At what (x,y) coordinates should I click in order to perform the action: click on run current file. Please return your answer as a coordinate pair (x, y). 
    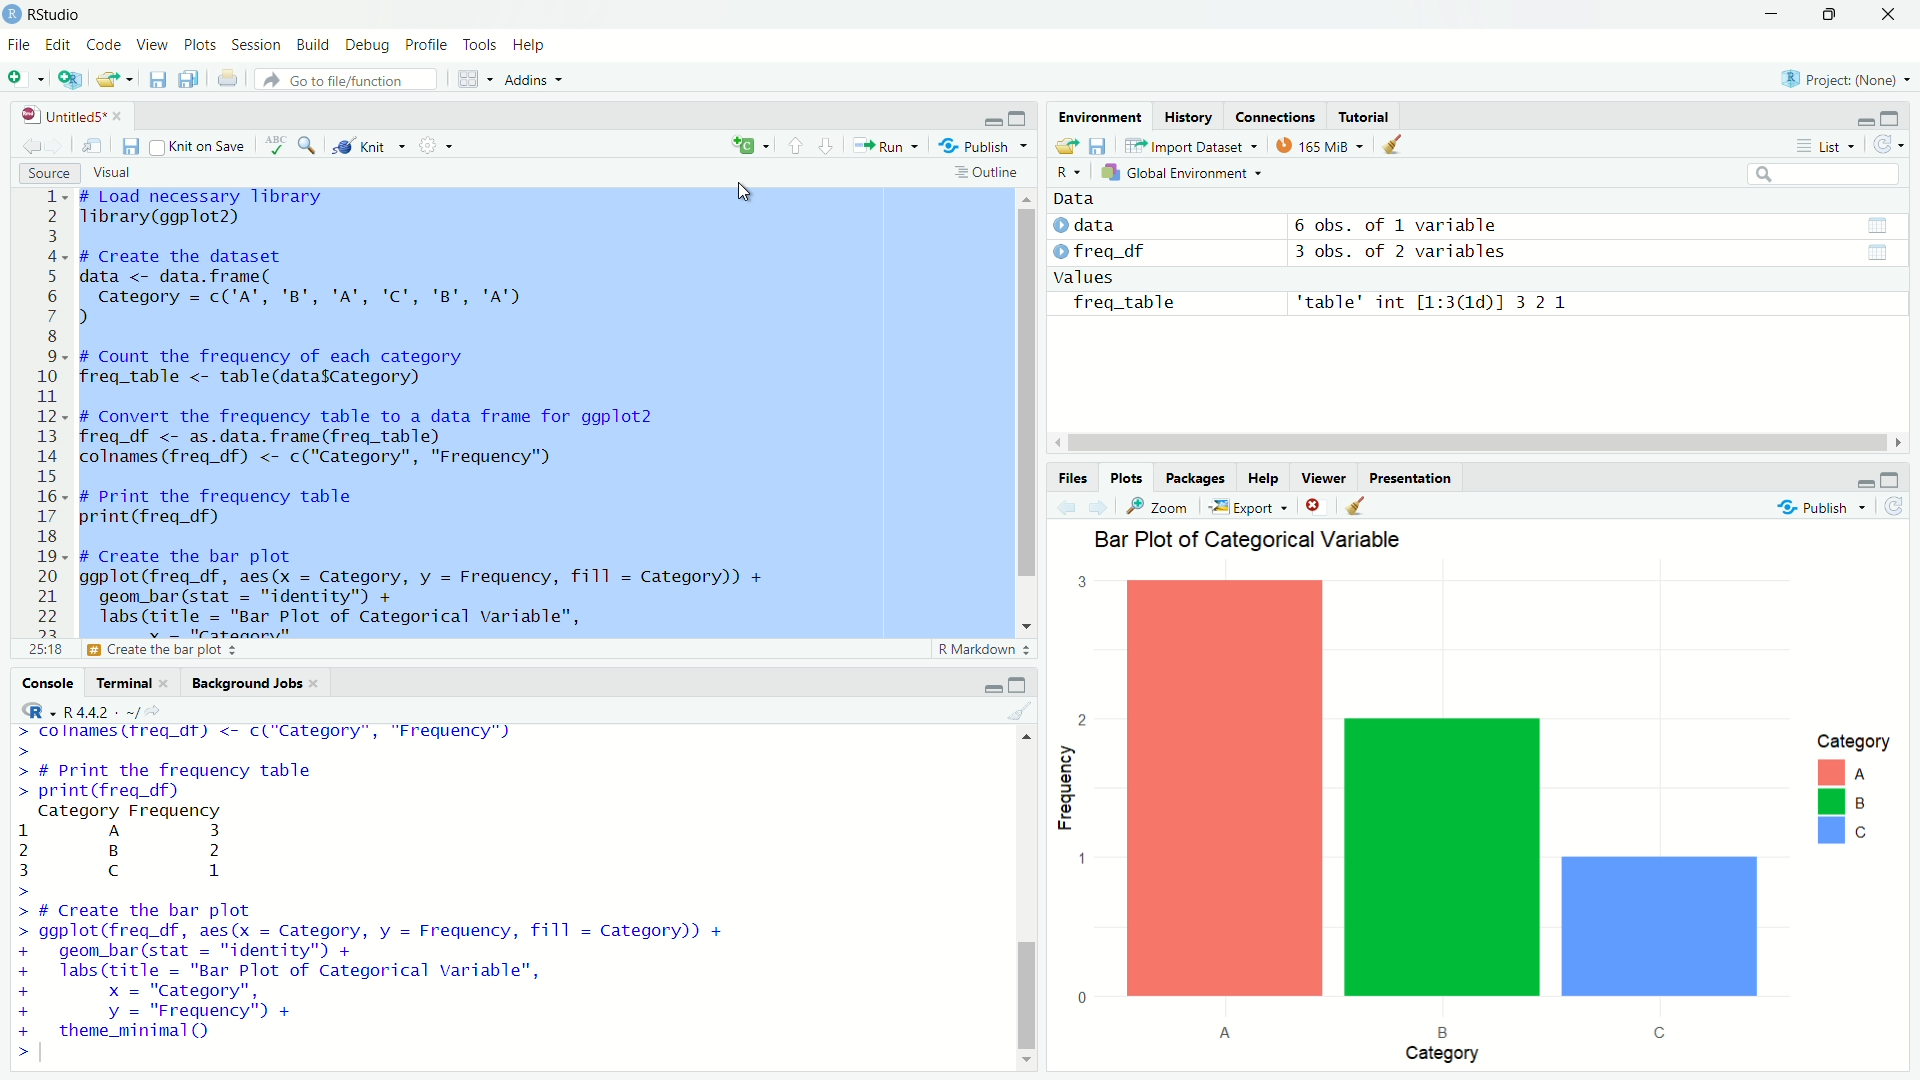
    Looking at the image, I should click on (893, 147).